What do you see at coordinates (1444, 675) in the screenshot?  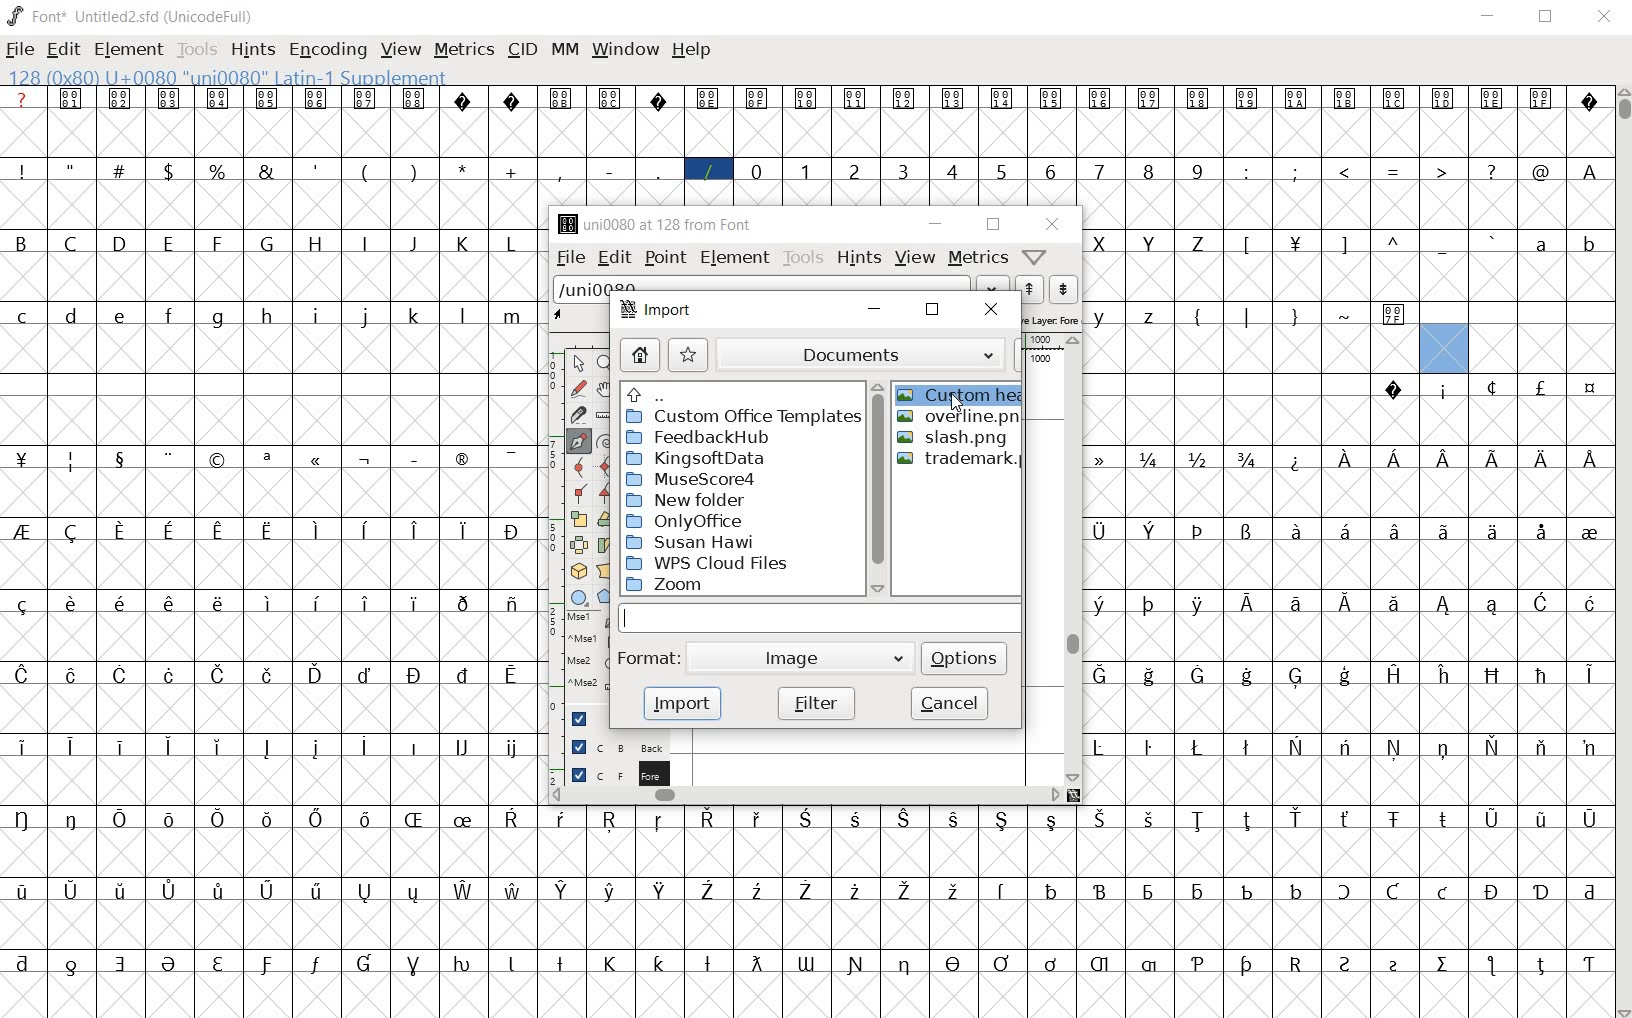 I see `glyph` at bounding box center [1444, 675].